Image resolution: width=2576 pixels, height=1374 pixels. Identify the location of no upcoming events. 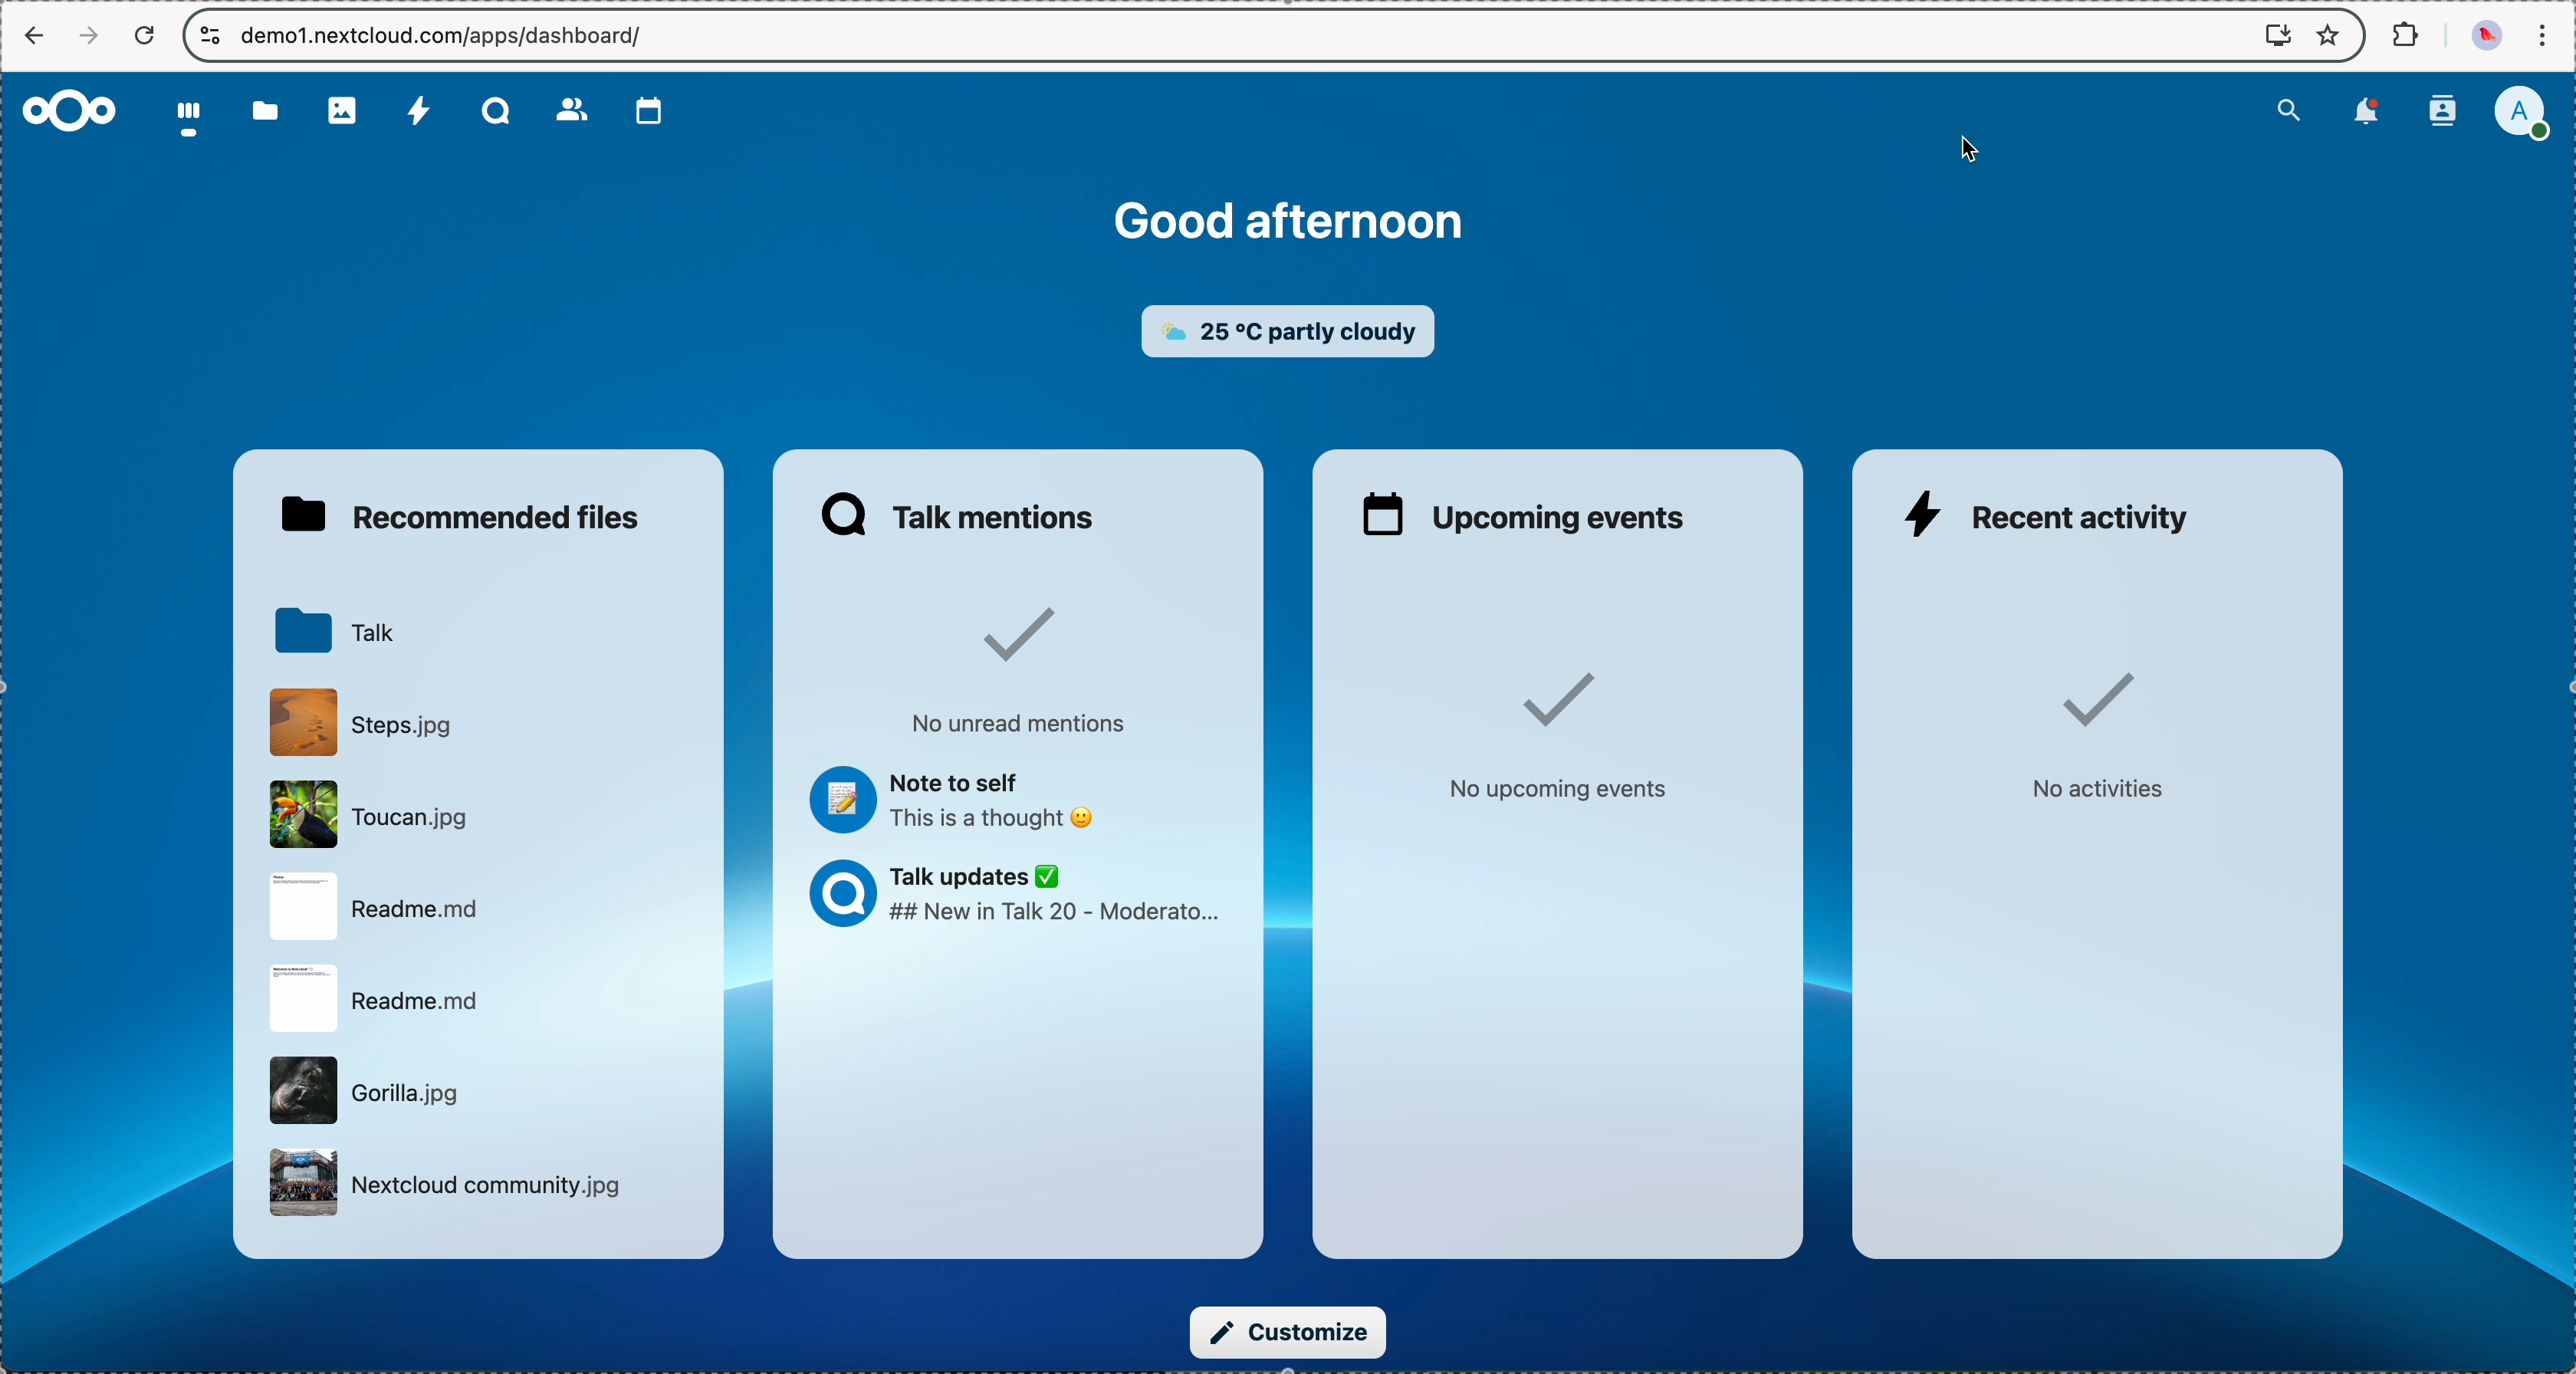
(1557, 739).